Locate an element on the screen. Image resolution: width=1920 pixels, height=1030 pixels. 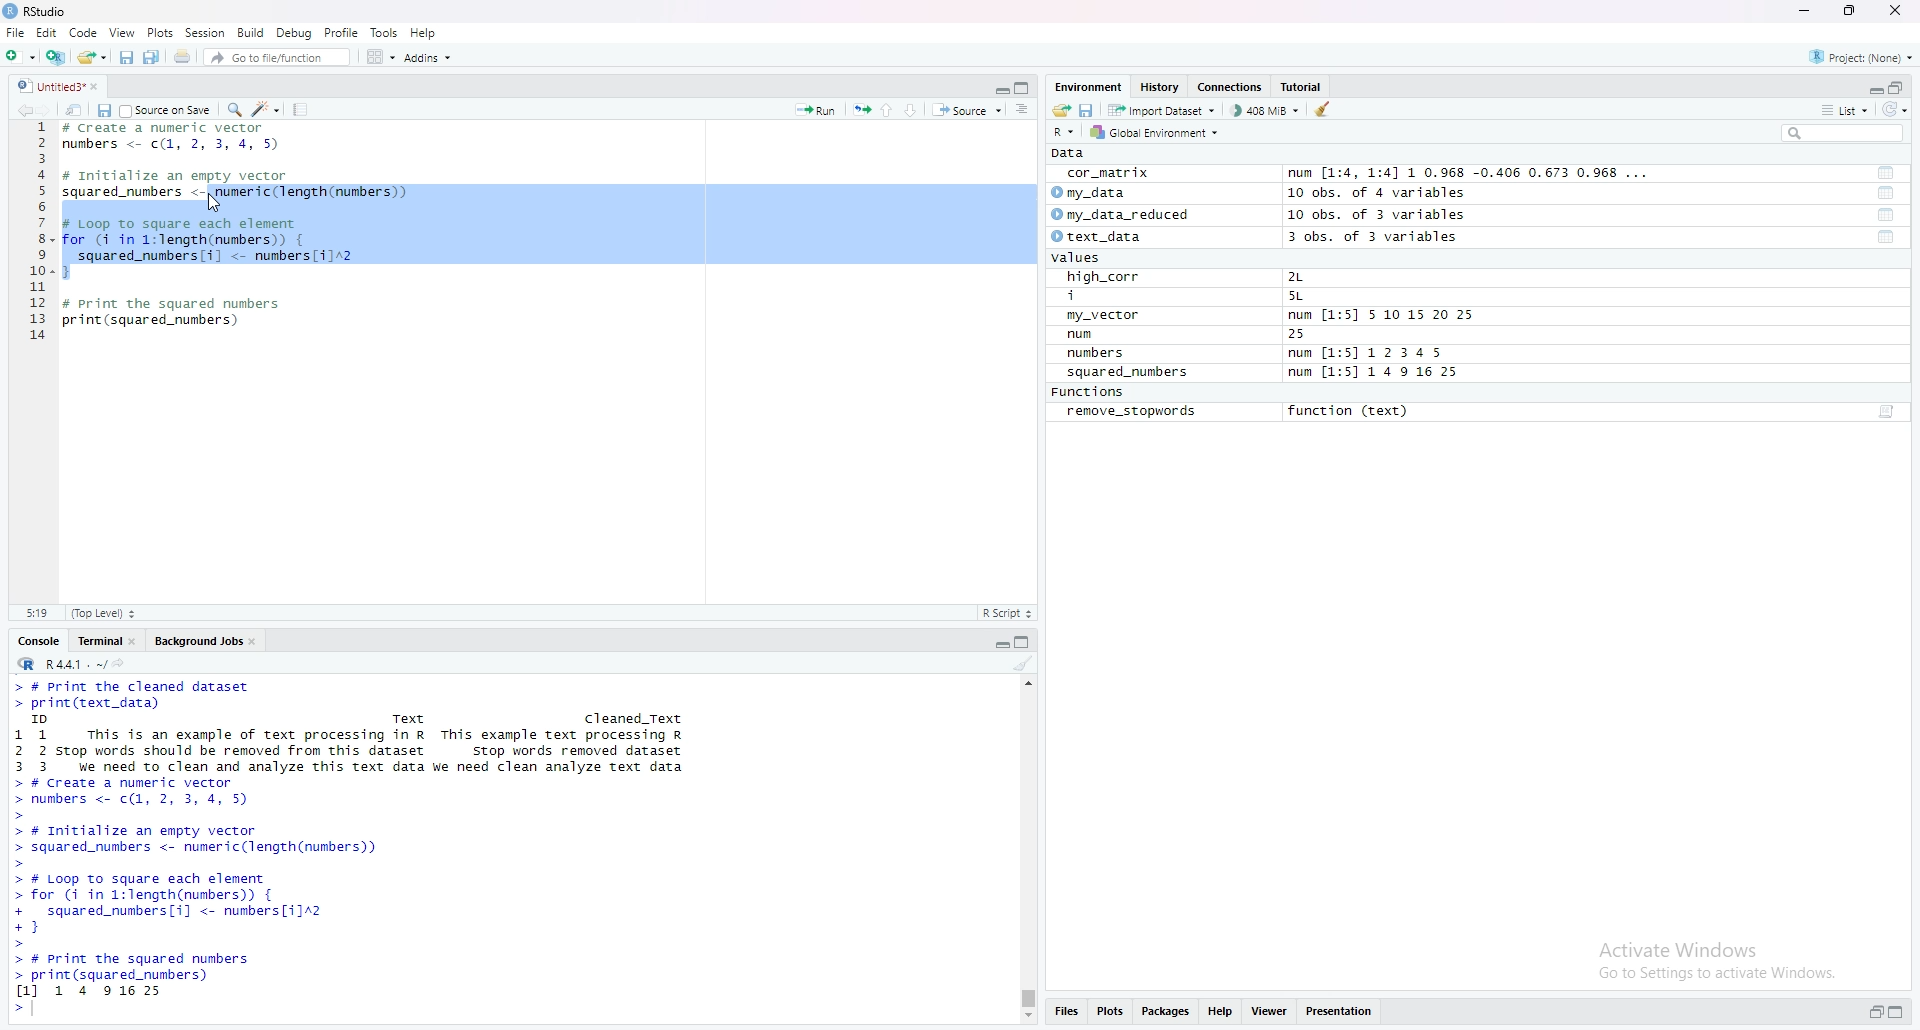
Help is located at coordinates (424, 32).